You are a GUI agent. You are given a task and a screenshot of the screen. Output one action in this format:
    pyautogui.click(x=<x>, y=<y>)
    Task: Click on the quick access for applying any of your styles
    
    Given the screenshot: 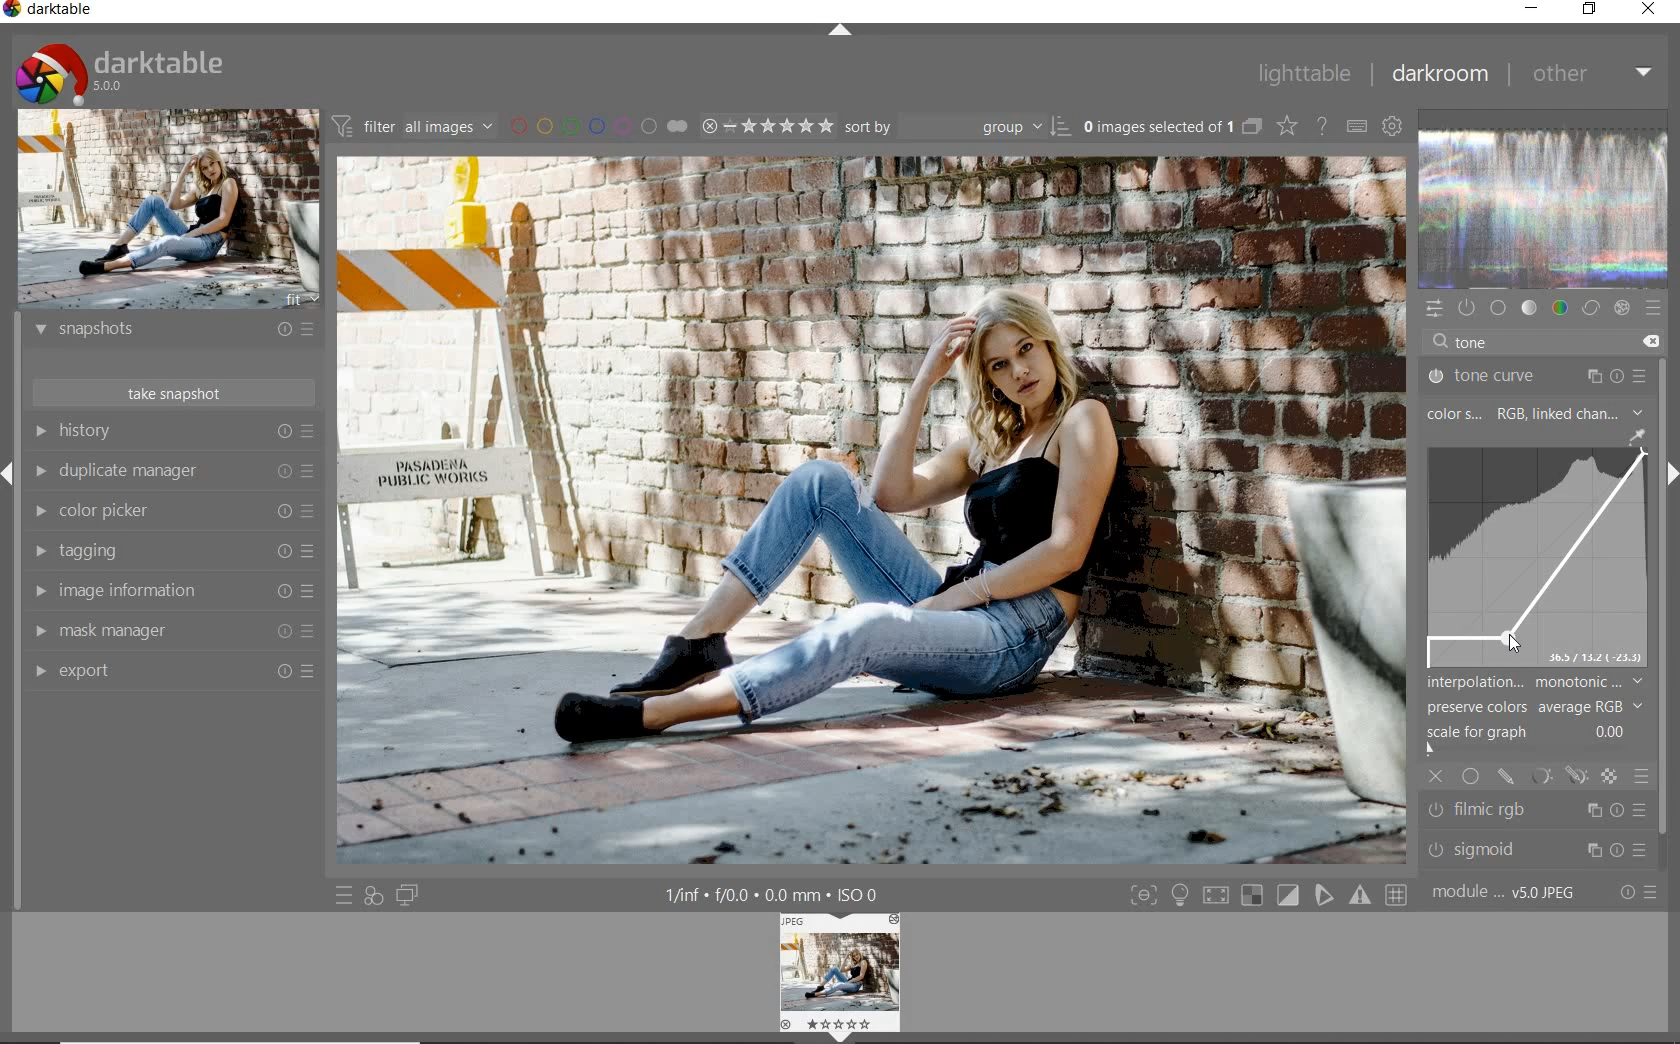 What is the action you would take?
    pyautogui.click(x=374, y=896)
    